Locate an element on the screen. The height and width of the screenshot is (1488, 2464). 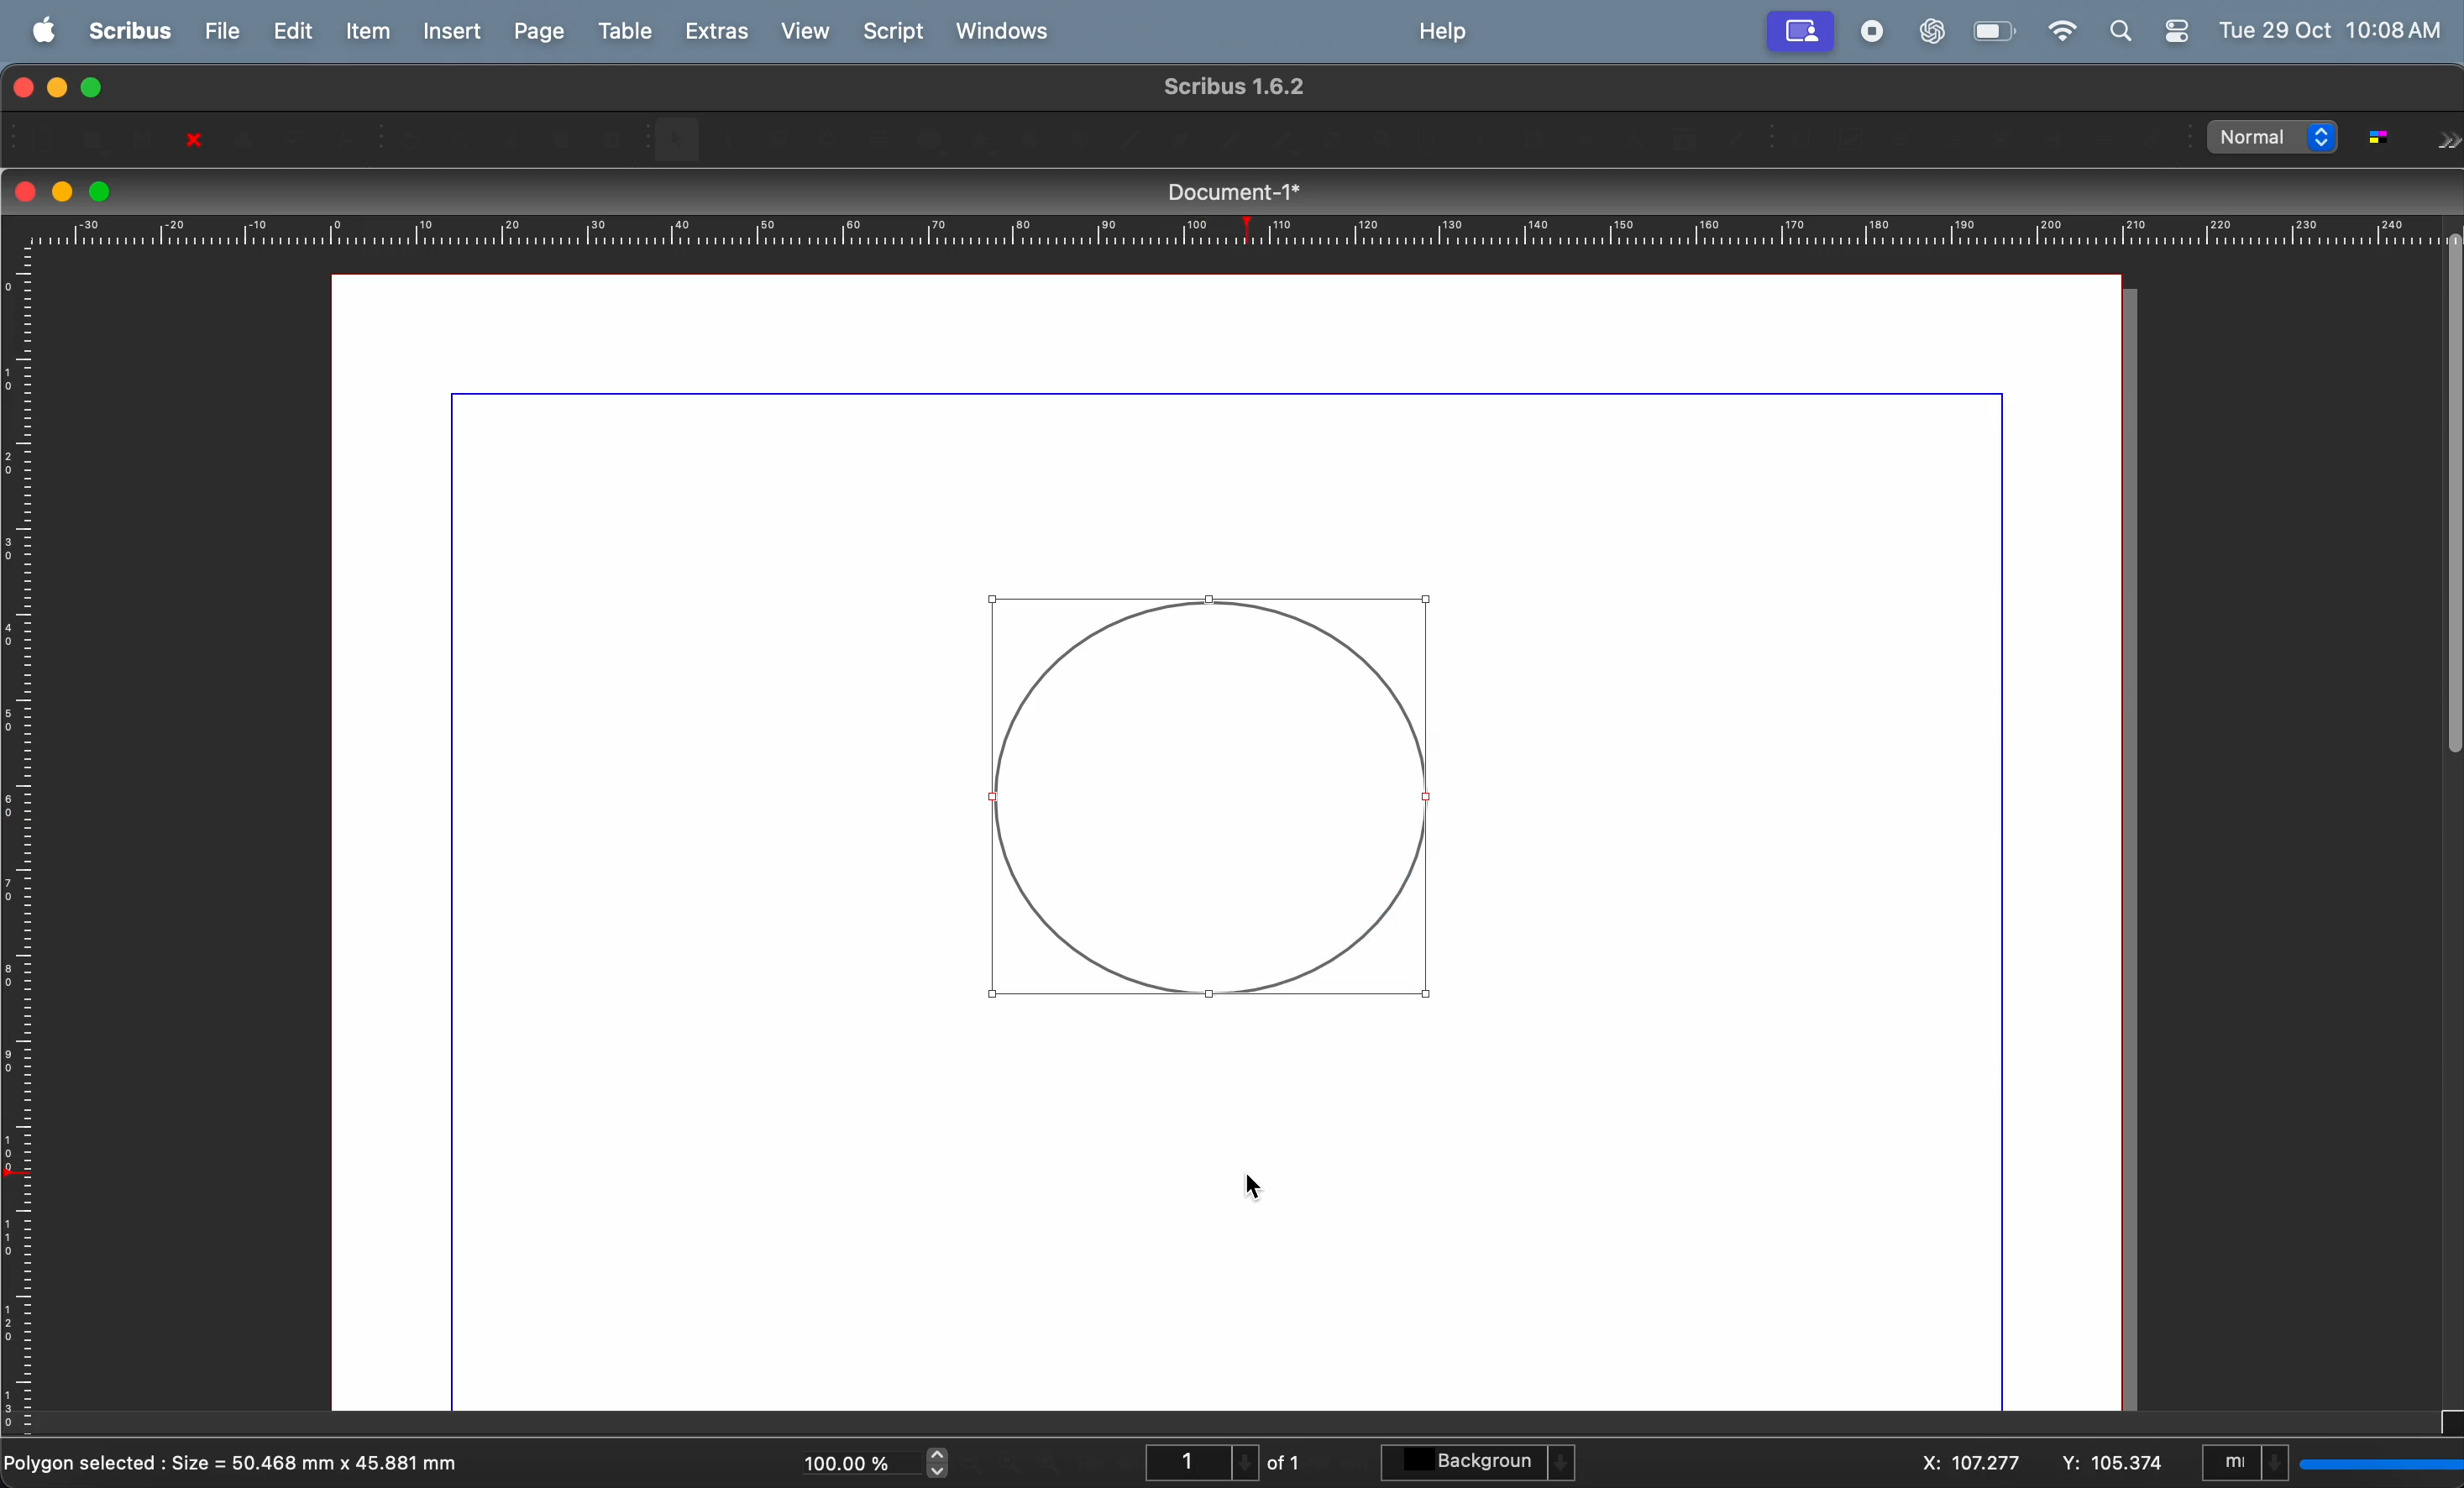
select current unit is located at coordinates (2330, 1457).